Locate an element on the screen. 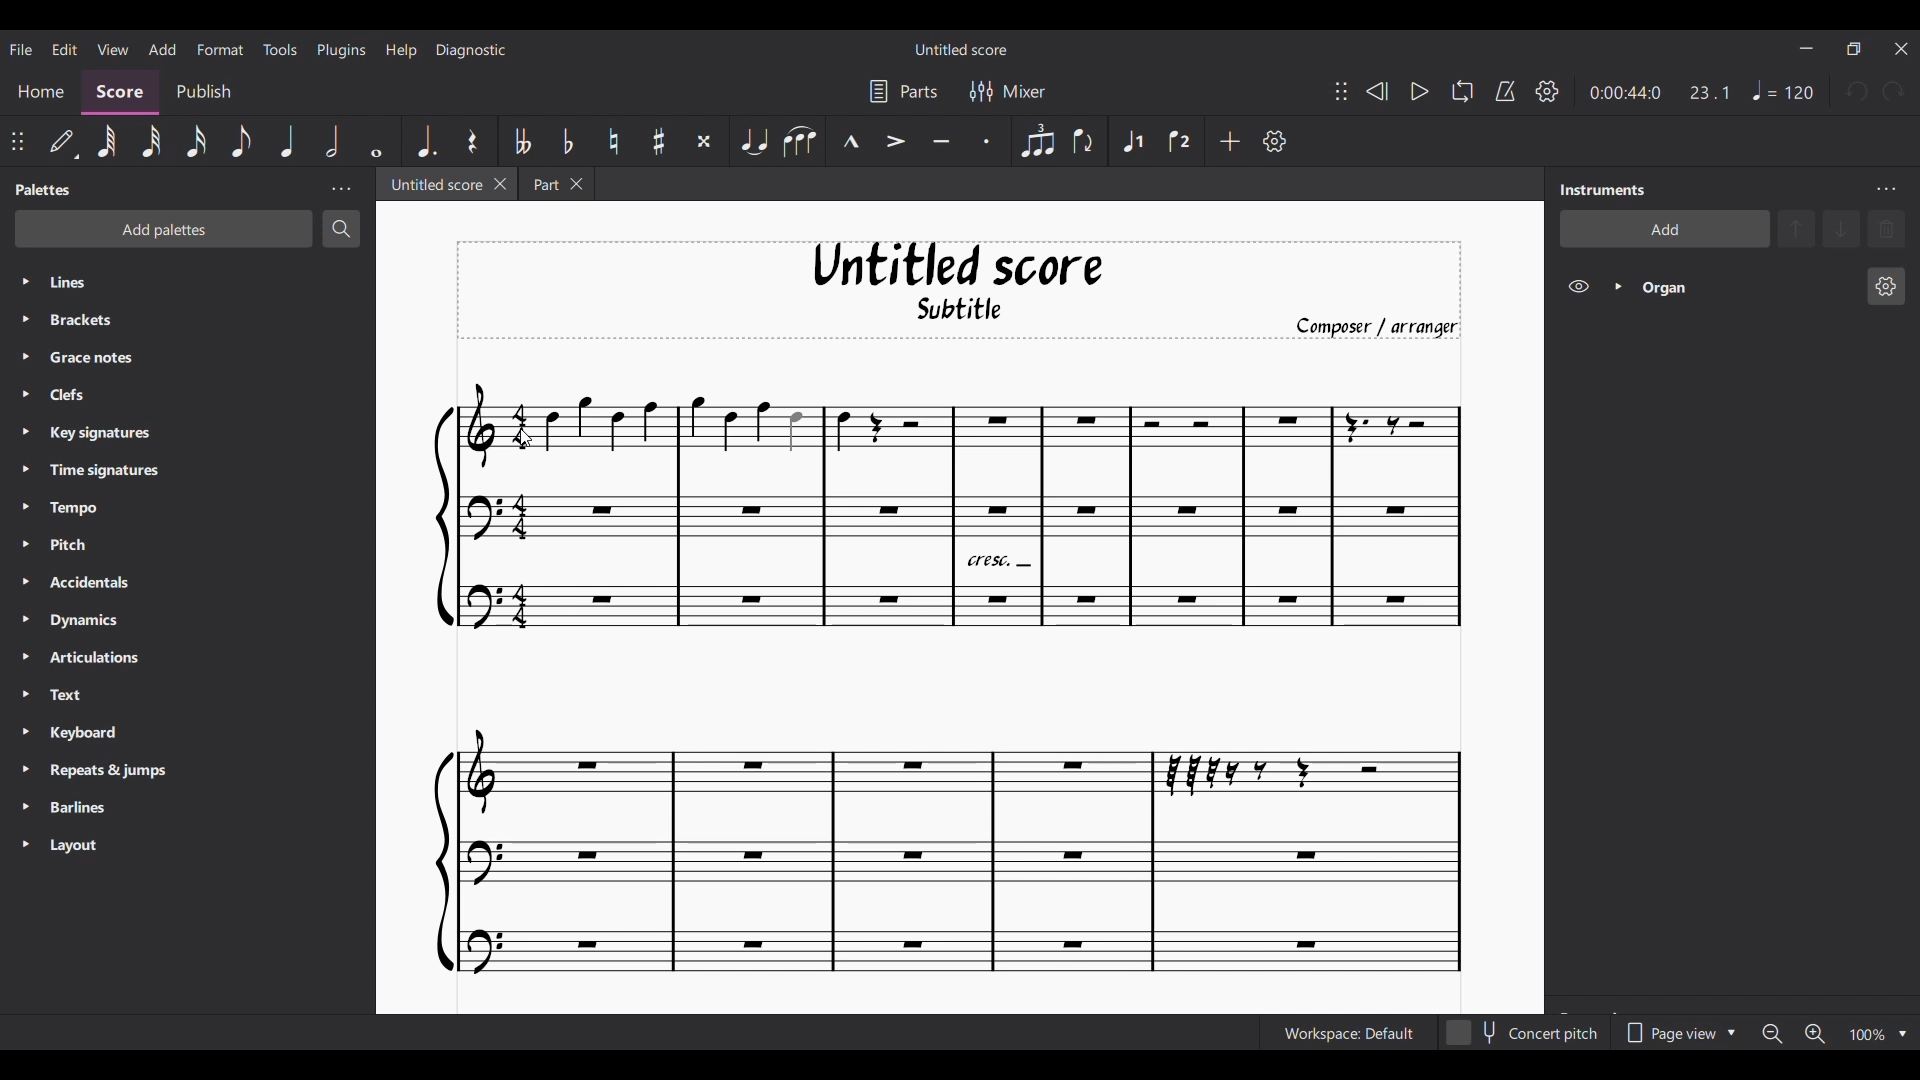 Image resolution: width=1920 pixels, height=1080 pixels. Accent is located at coordinates (896, 141).